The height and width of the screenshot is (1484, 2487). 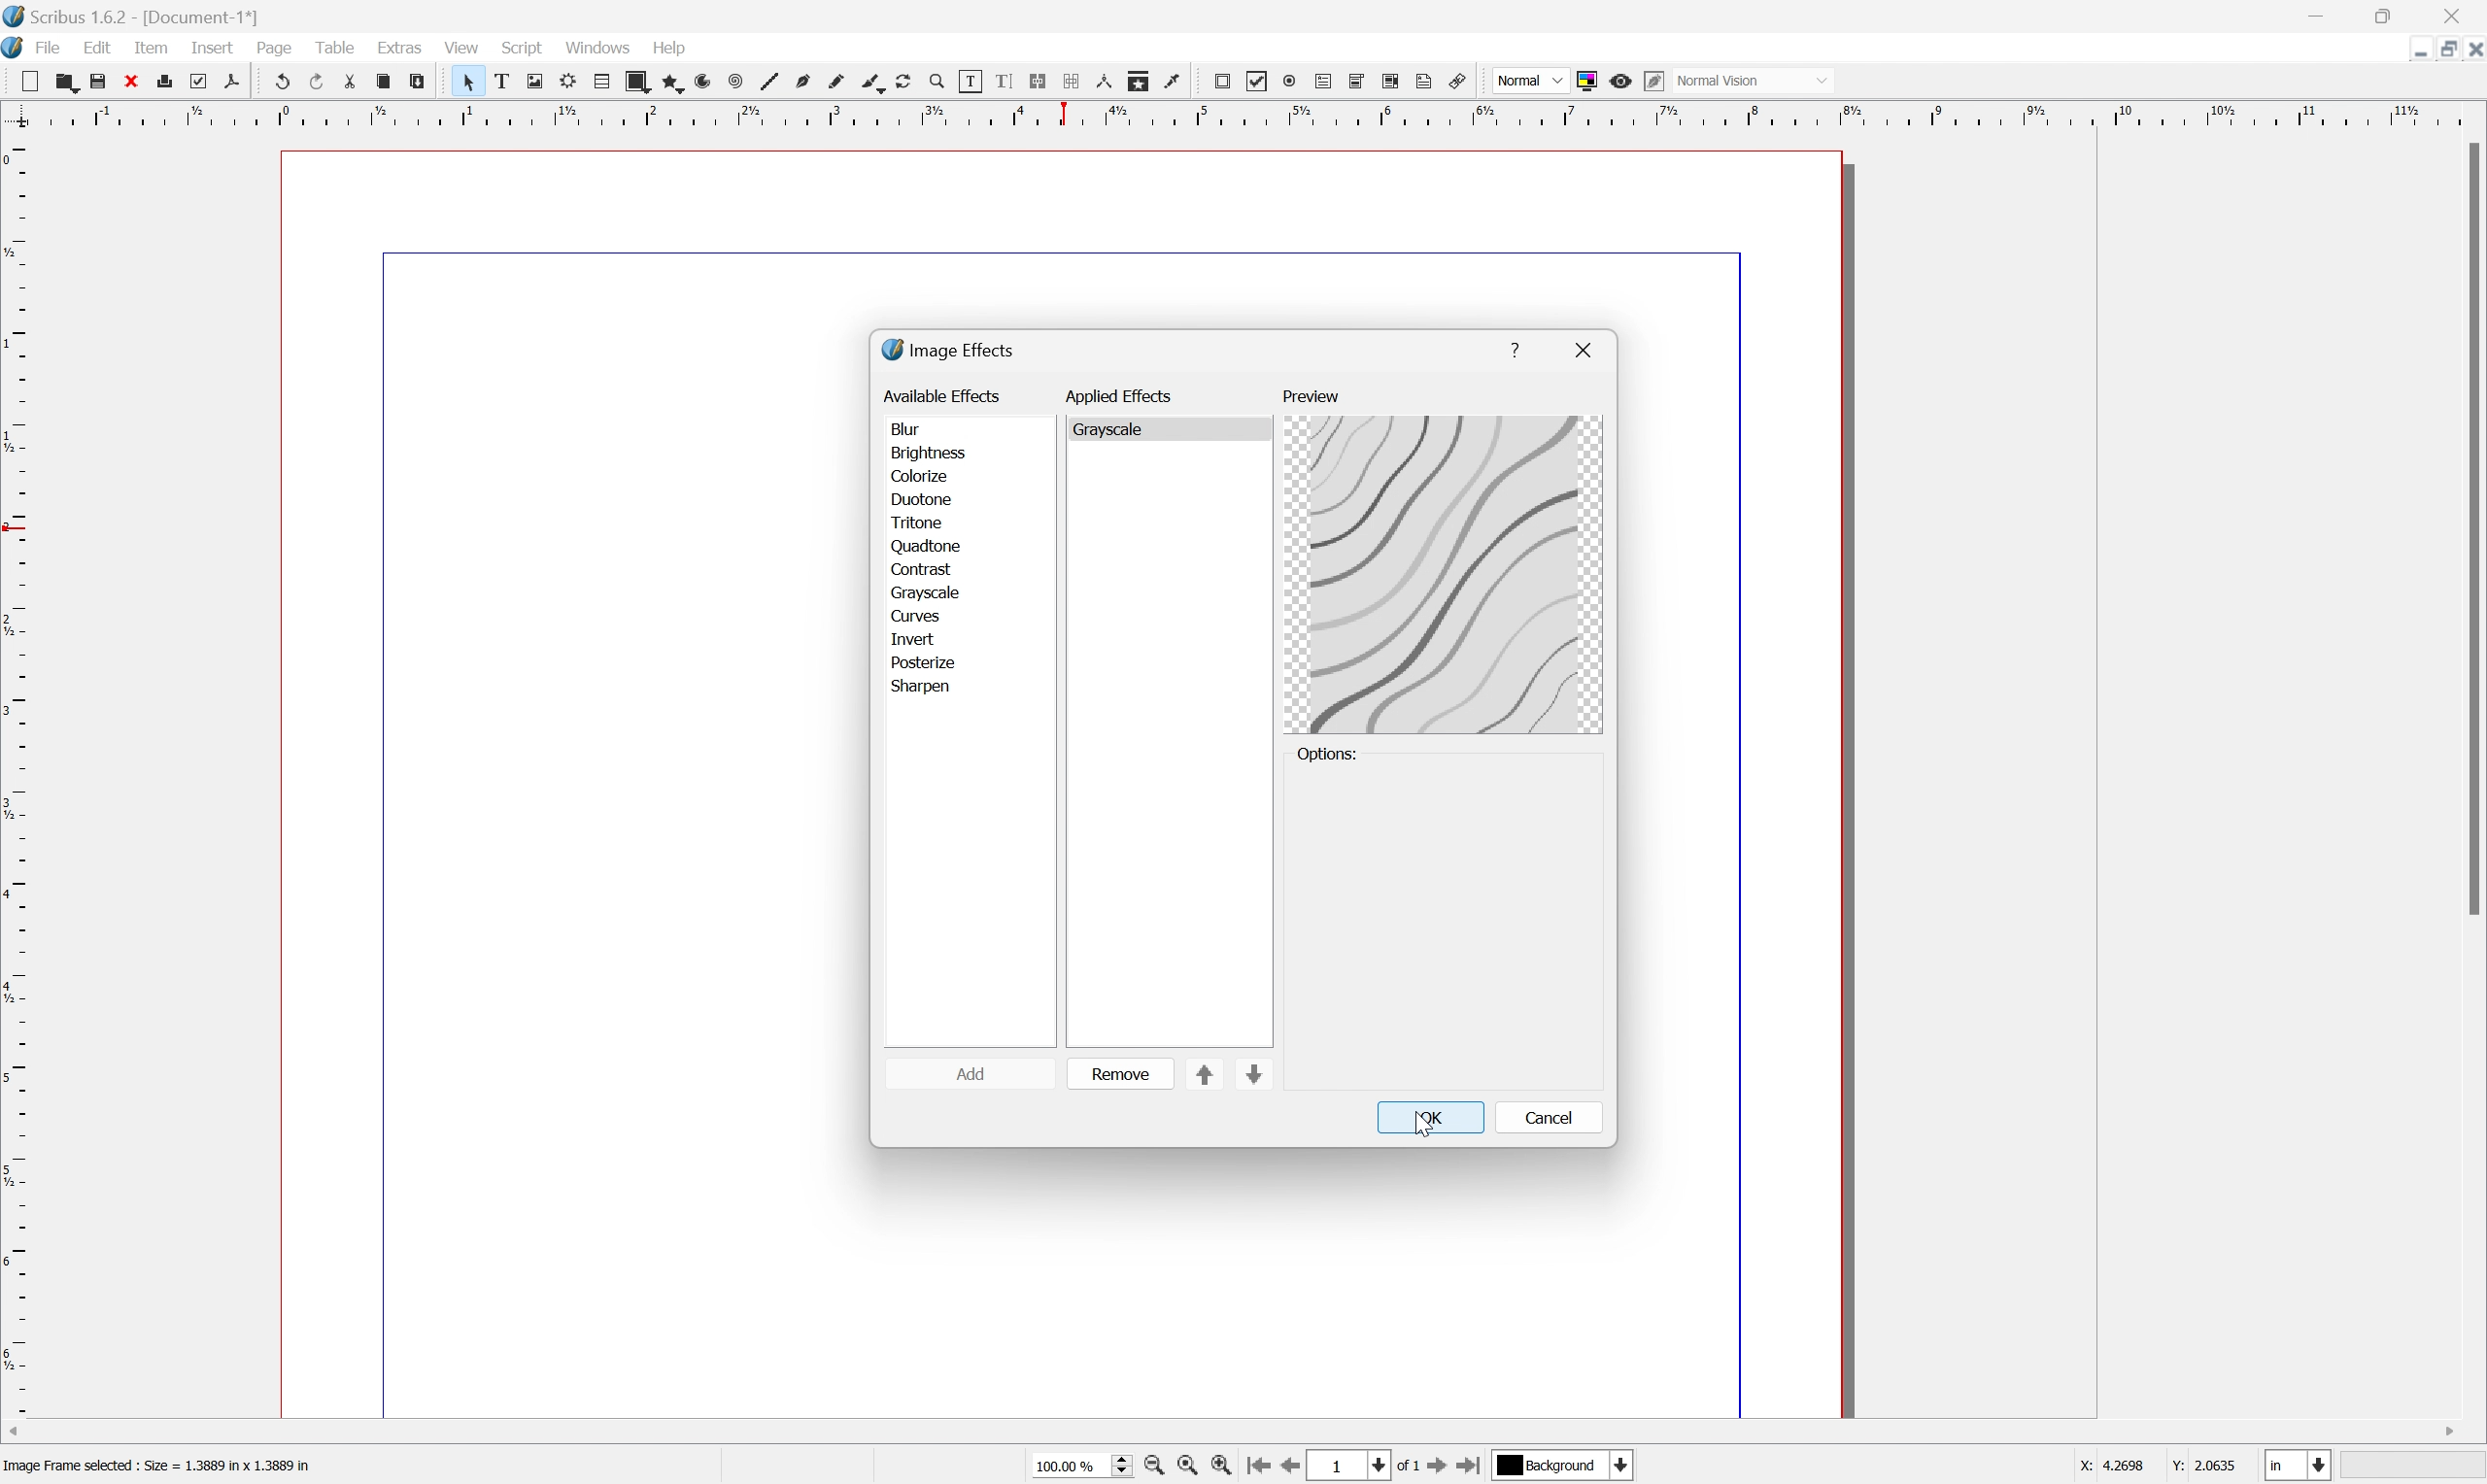 I want to click on Copy, so click(x=388, y=80).